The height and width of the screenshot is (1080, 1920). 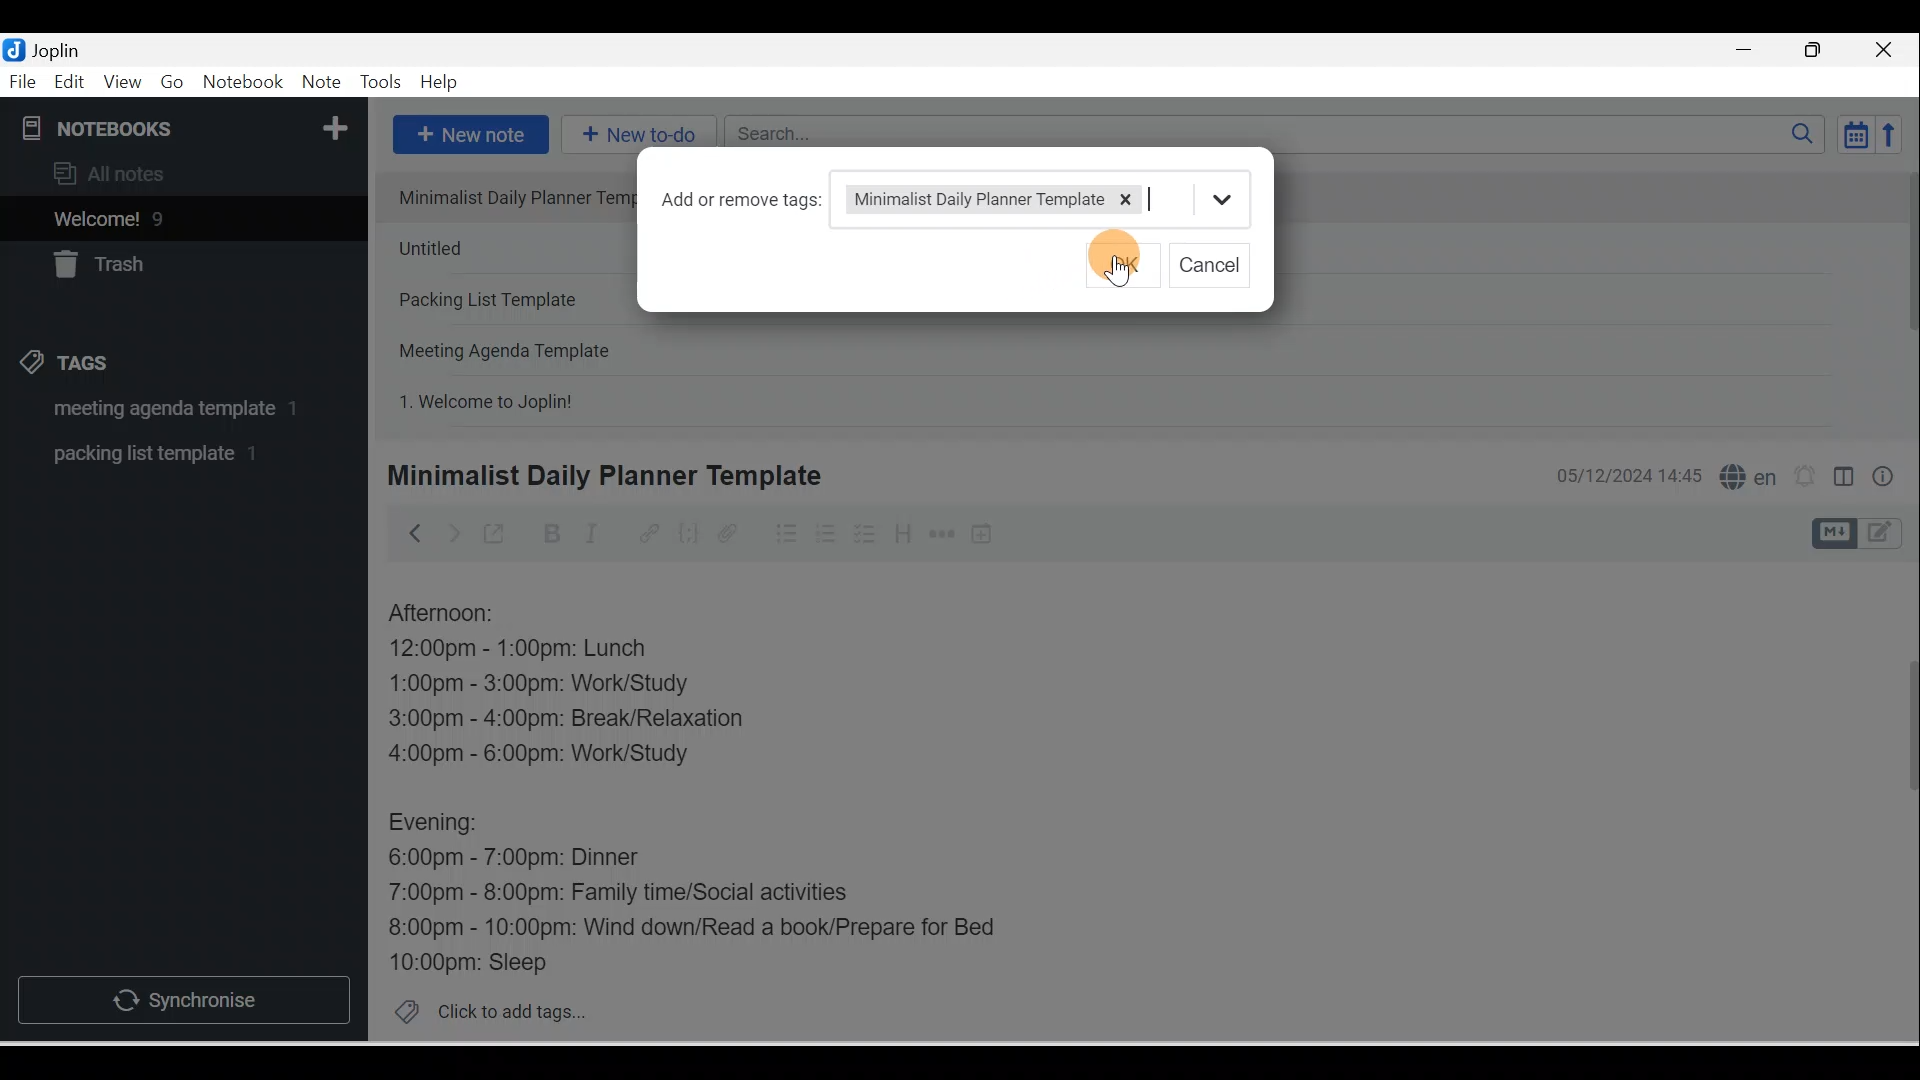 I want to click on Forward, so click(x=452, y=532).